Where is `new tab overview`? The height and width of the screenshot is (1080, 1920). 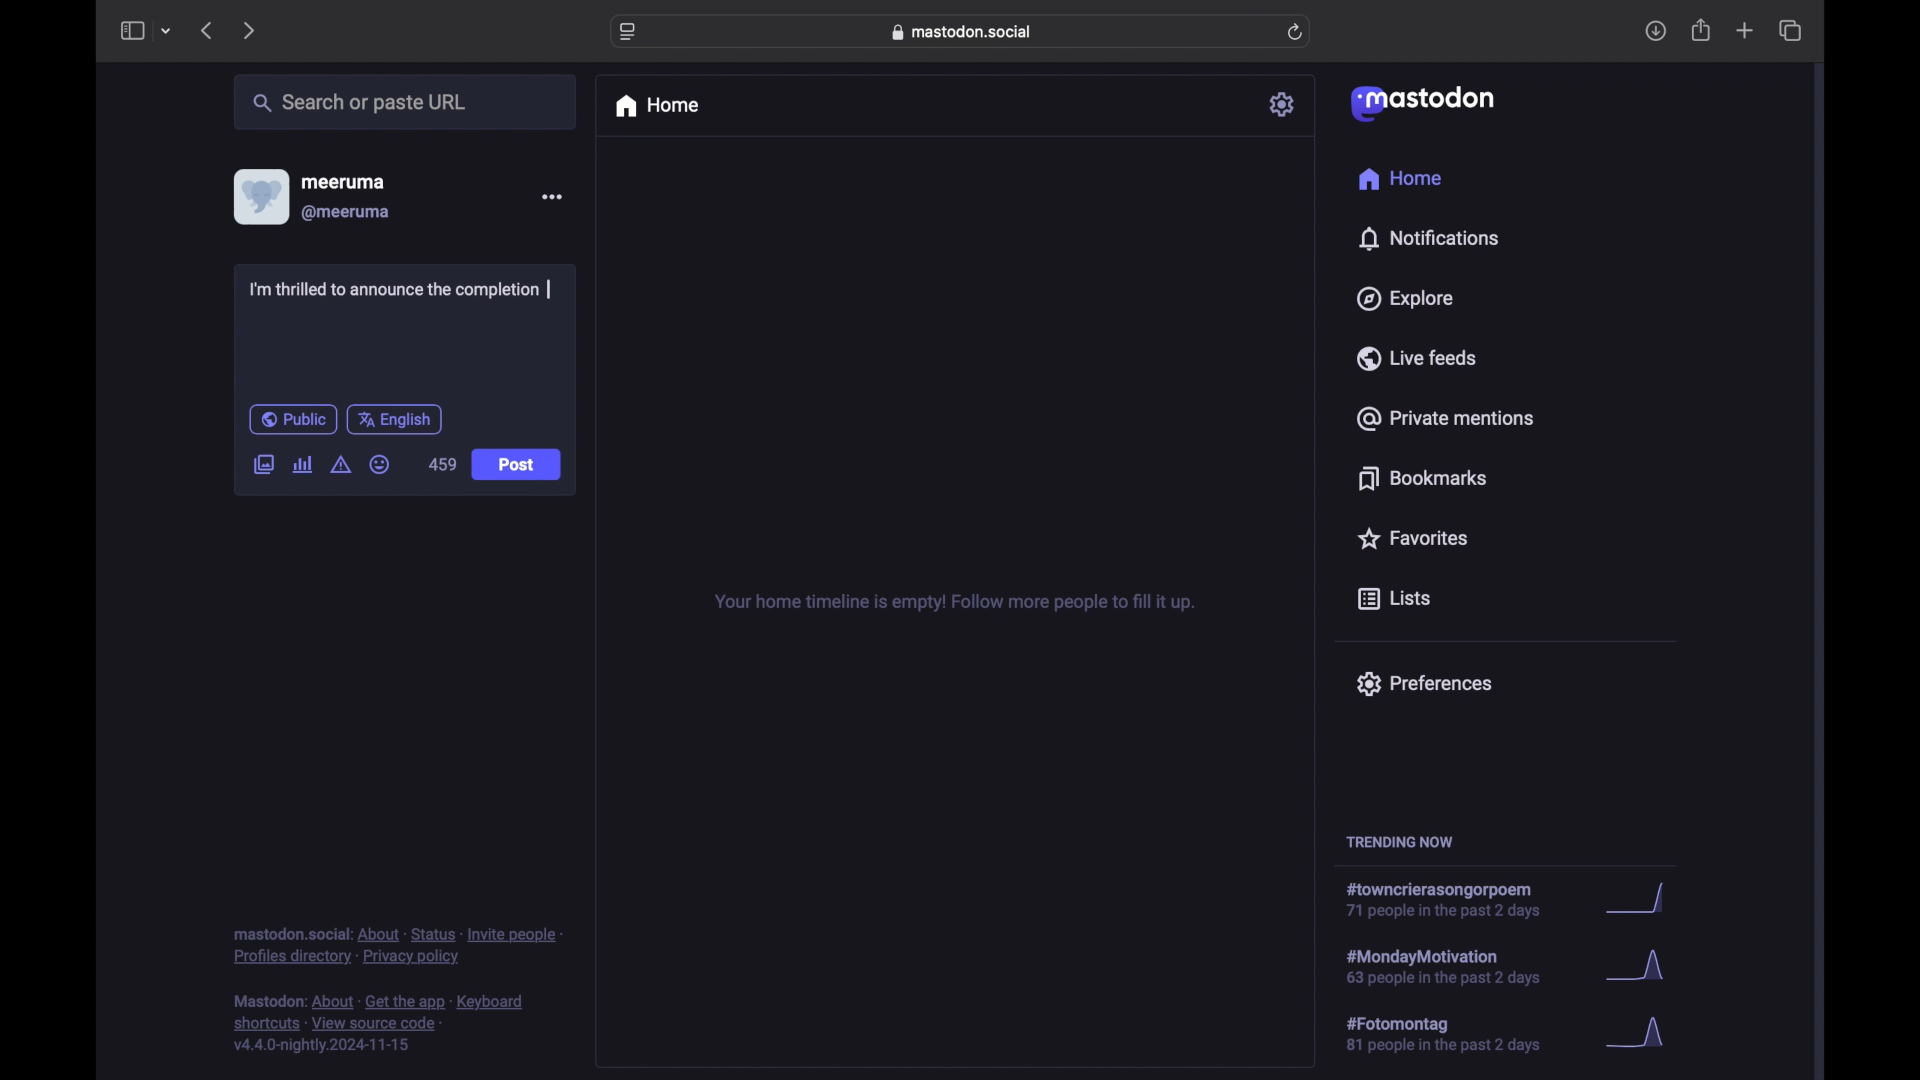 new tab overview is located at coordinates (1745, 30).